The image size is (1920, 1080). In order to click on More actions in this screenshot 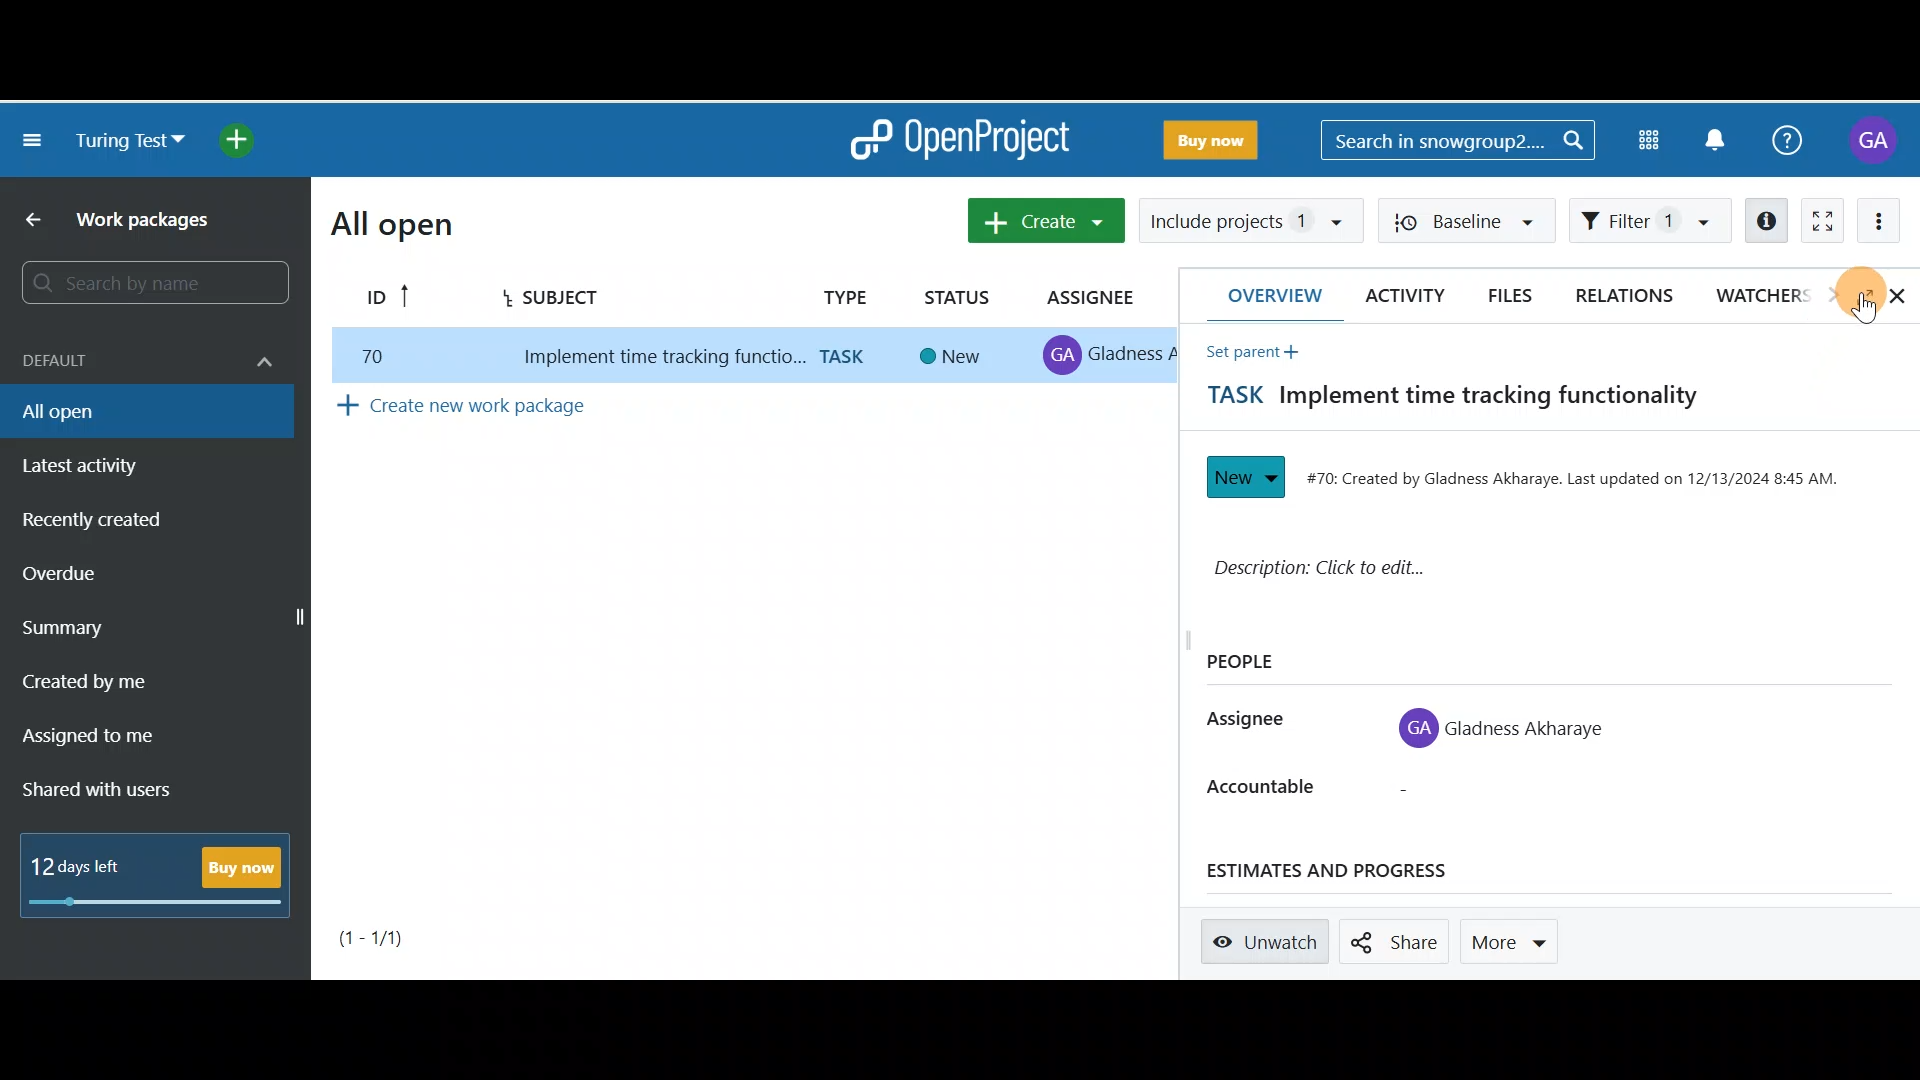, I will do `click(1890, 224)`.